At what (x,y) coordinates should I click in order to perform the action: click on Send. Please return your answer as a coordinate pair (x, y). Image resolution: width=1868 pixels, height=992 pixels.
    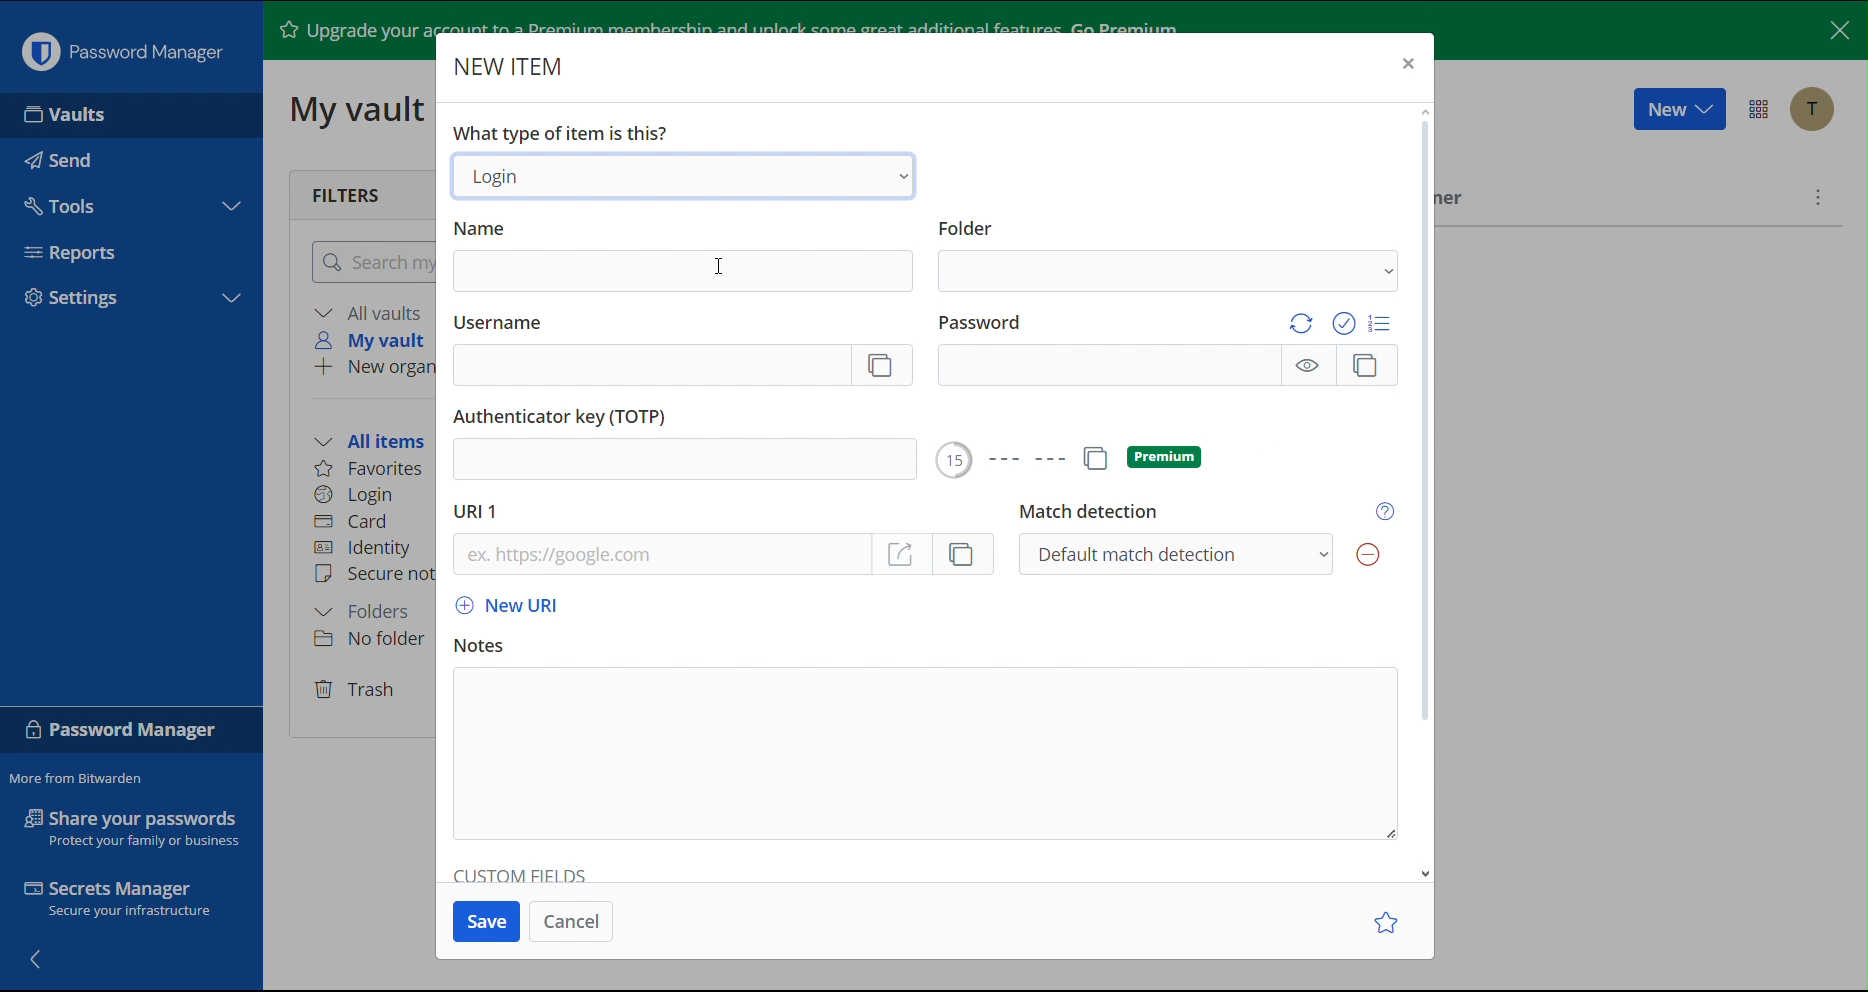
    Looking at the image, I should click on (130, 157).